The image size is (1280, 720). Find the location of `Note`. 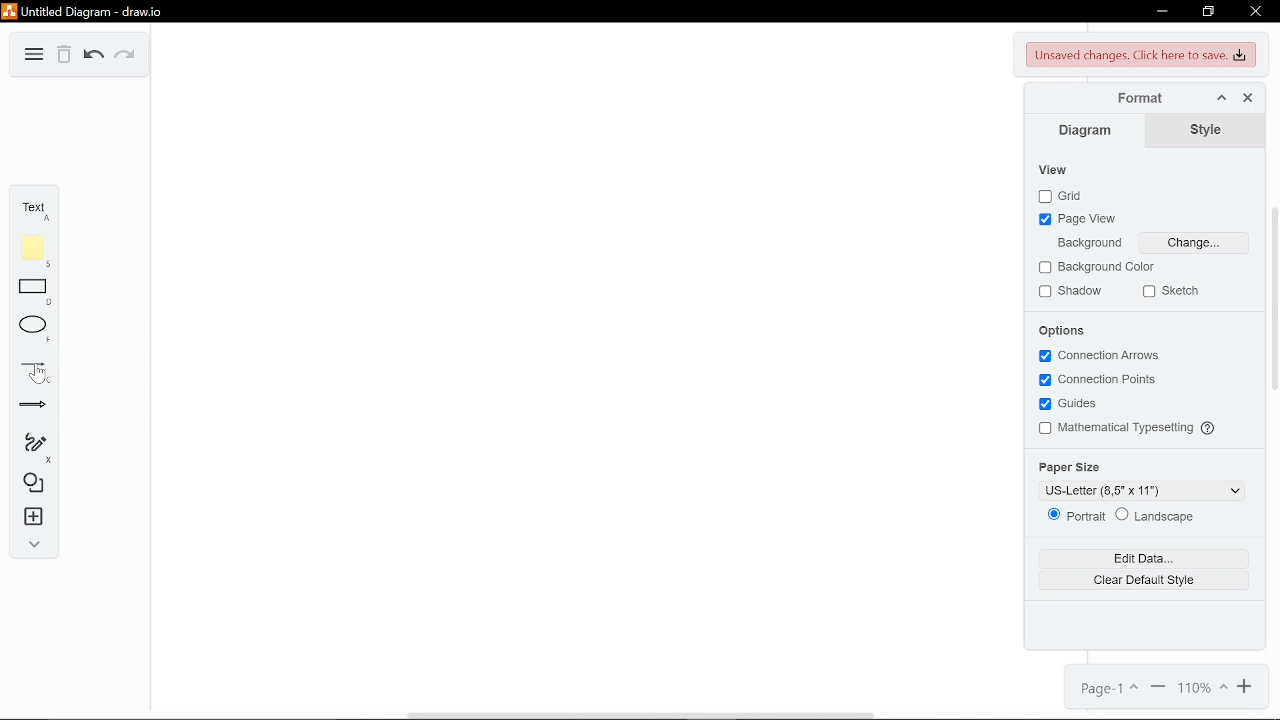

Note is located at coordinates (32, 249).